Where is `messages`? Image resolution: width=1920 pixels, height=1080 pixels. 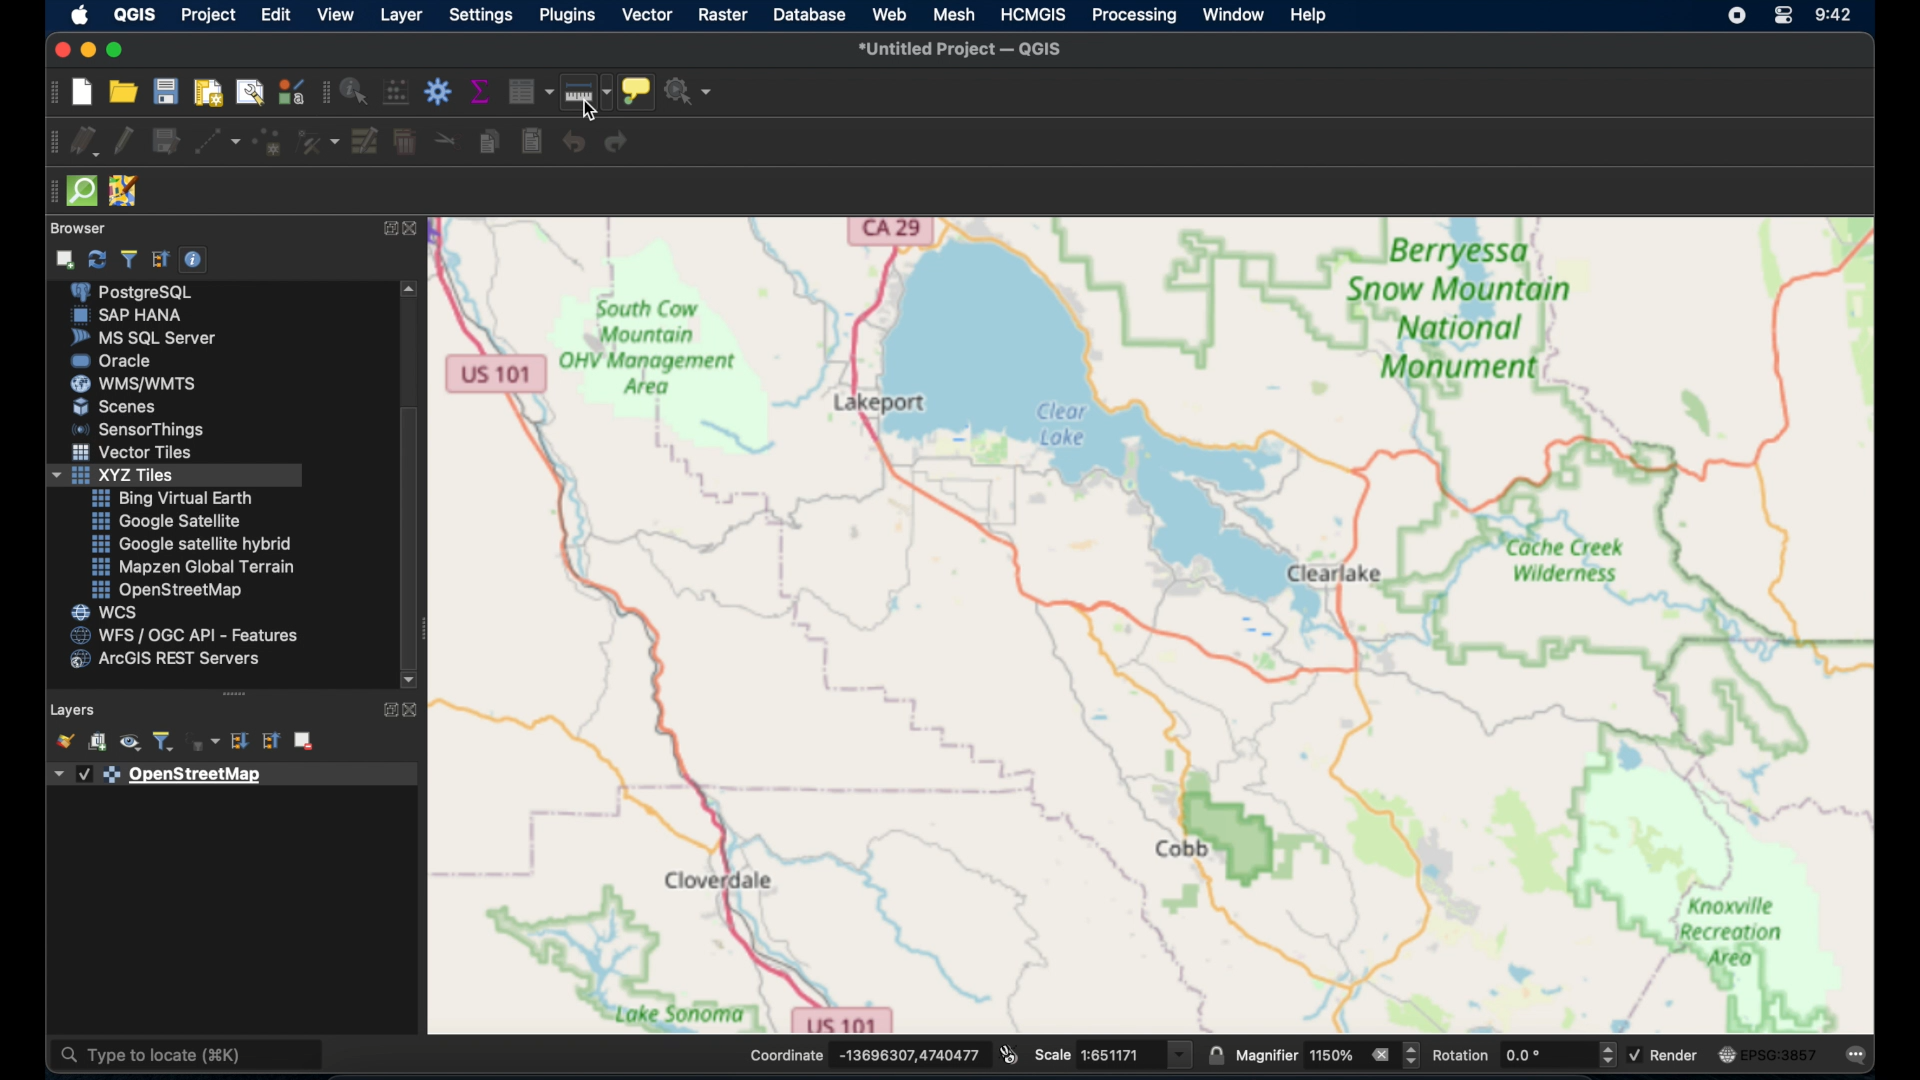 messages is located at coordinates (1858, 1056).